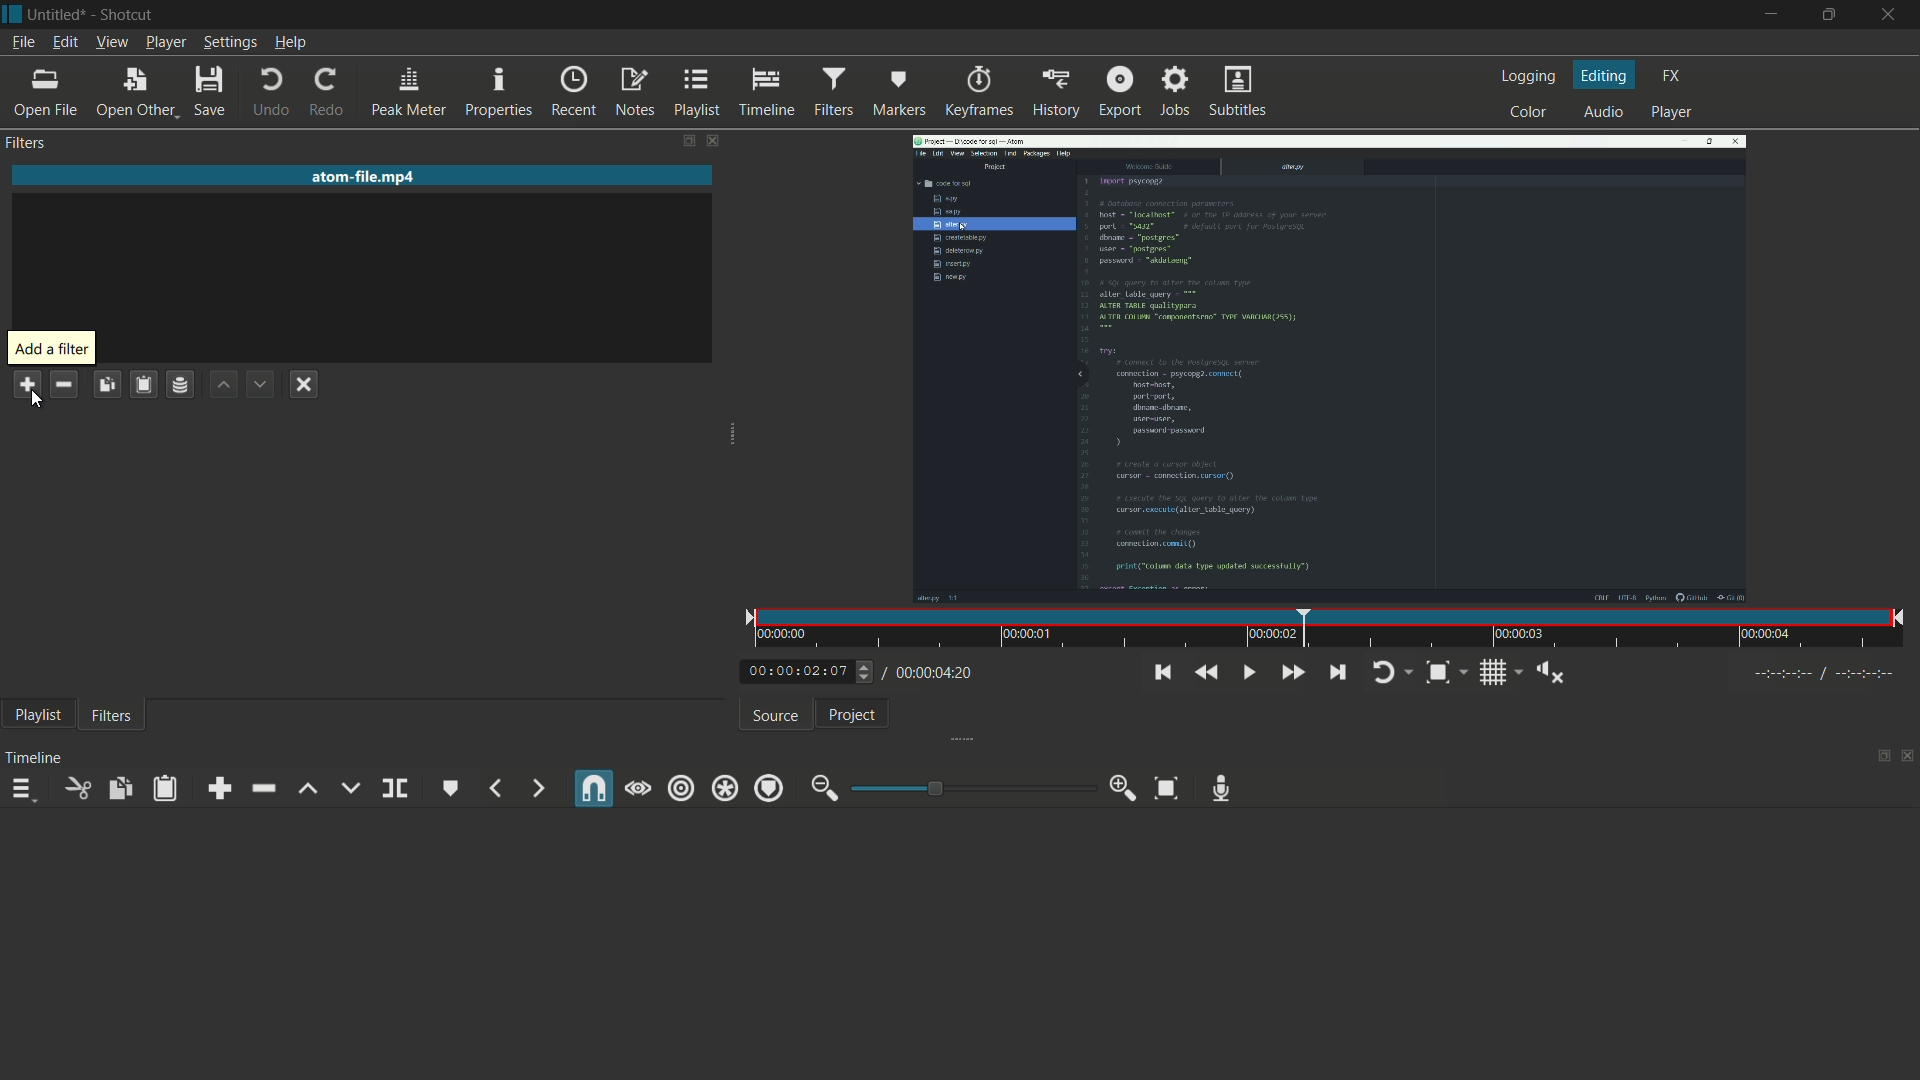 This screenshot has width=1920, height=1080. I want to click on filters, so click(833, 93).